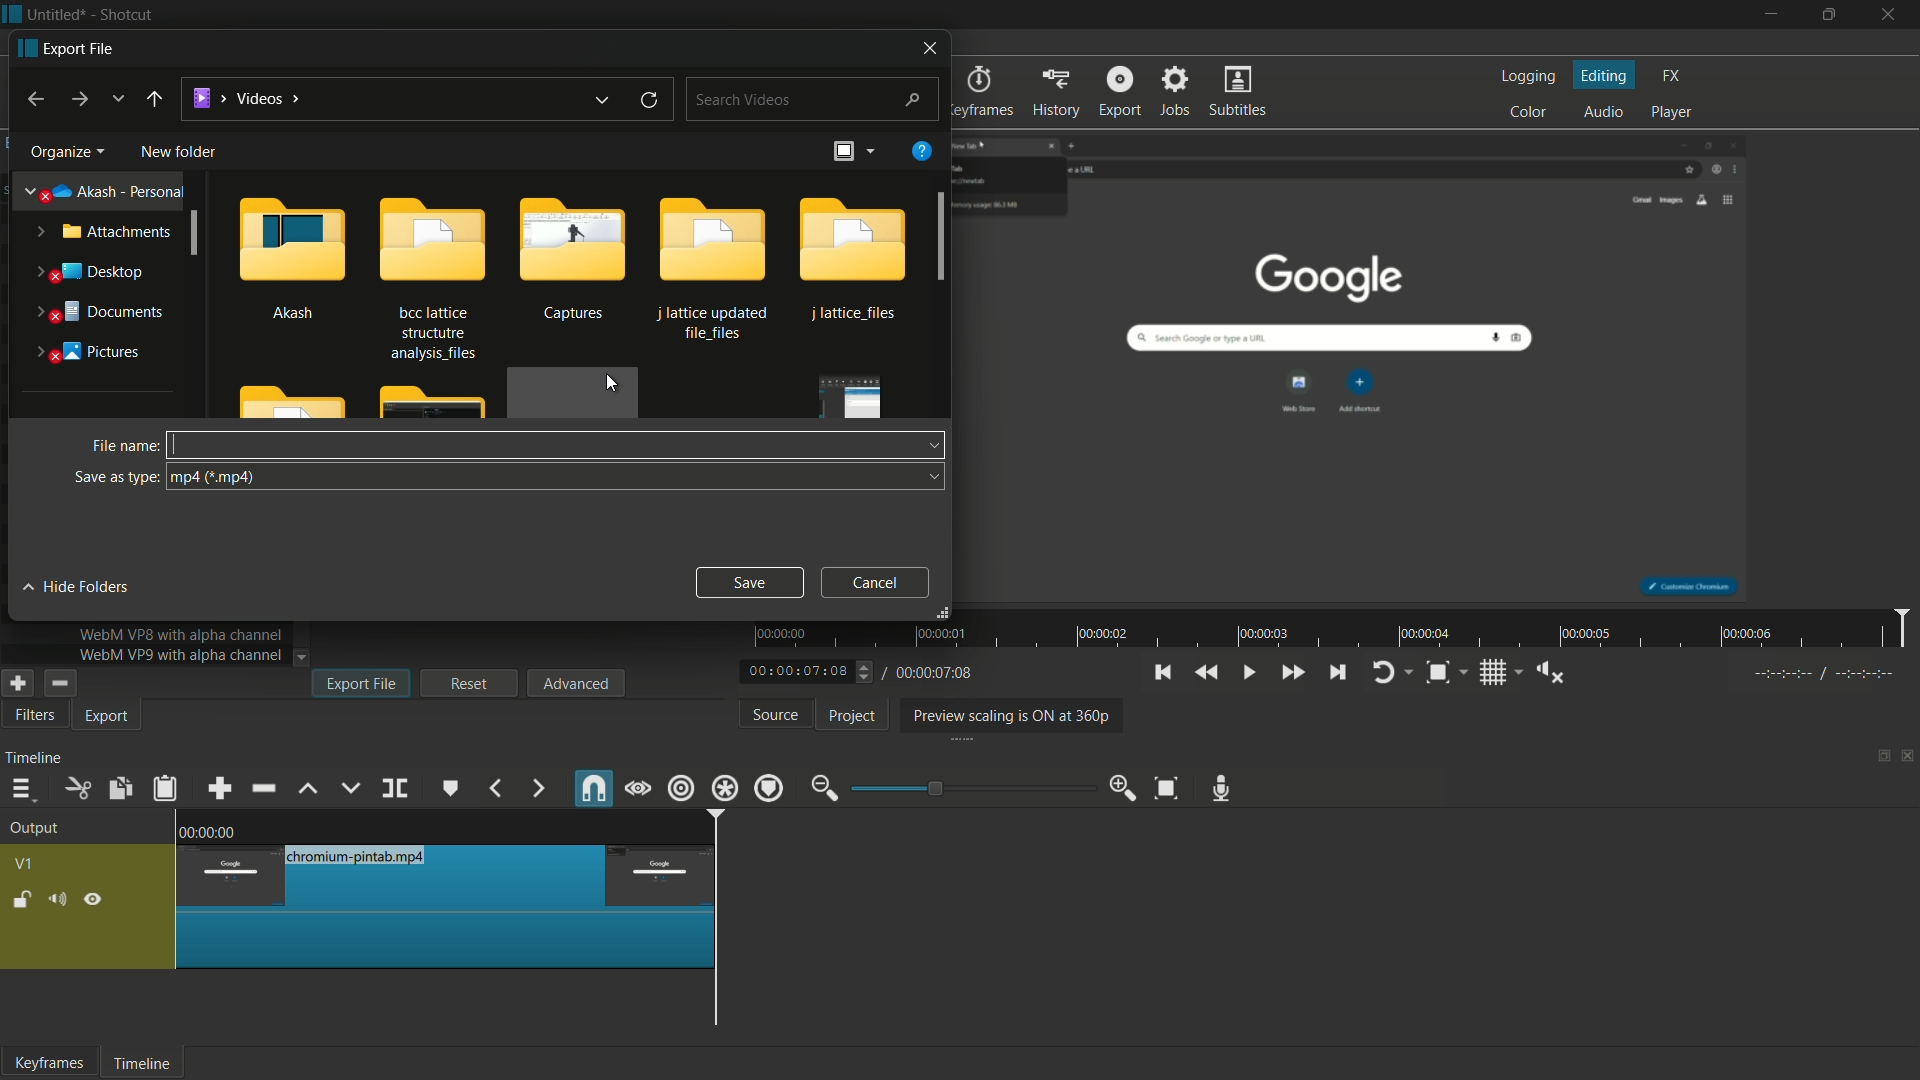 This screenshot has height=1080, width=1920. Describe the element at coordinates (115, 477) in the screenshot. I see `save as type` at that location.